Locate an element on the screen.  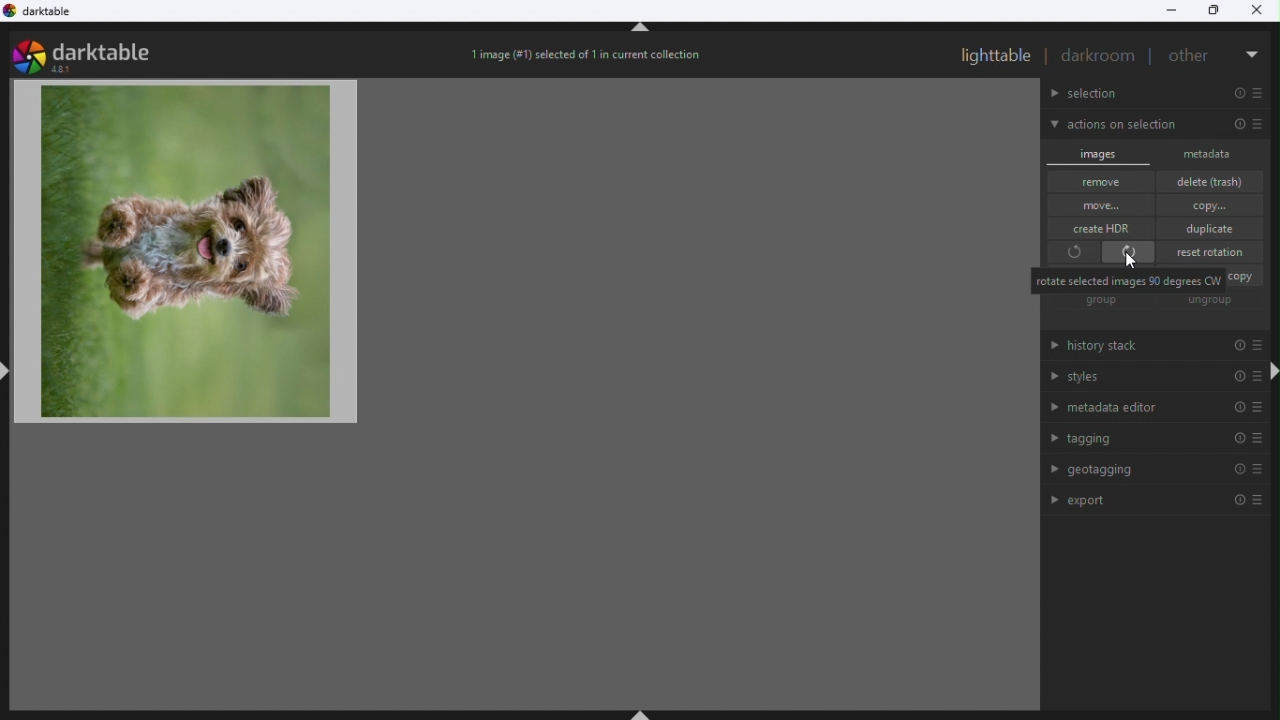
Rotate selected images is located at coordinates (1128, 280).